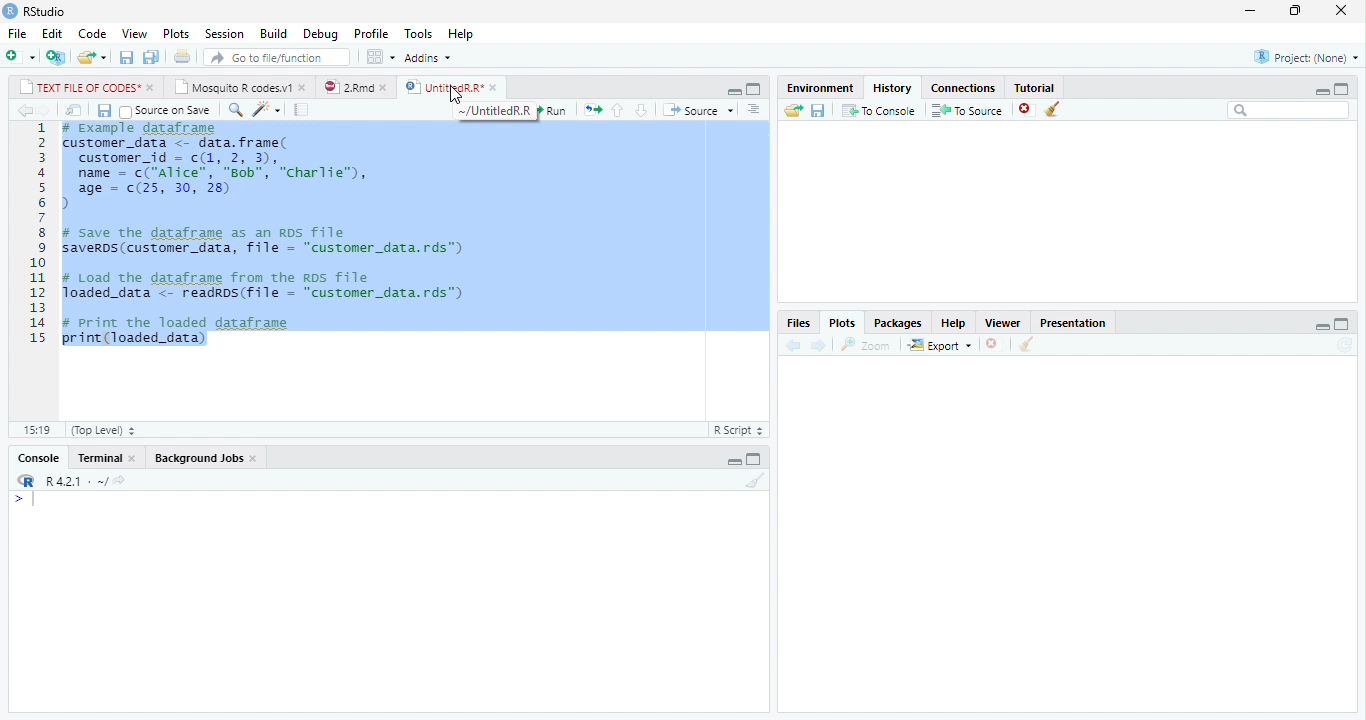  Describe the element at coordinates (26, 111) in the screenshot. I see `back` at that location.